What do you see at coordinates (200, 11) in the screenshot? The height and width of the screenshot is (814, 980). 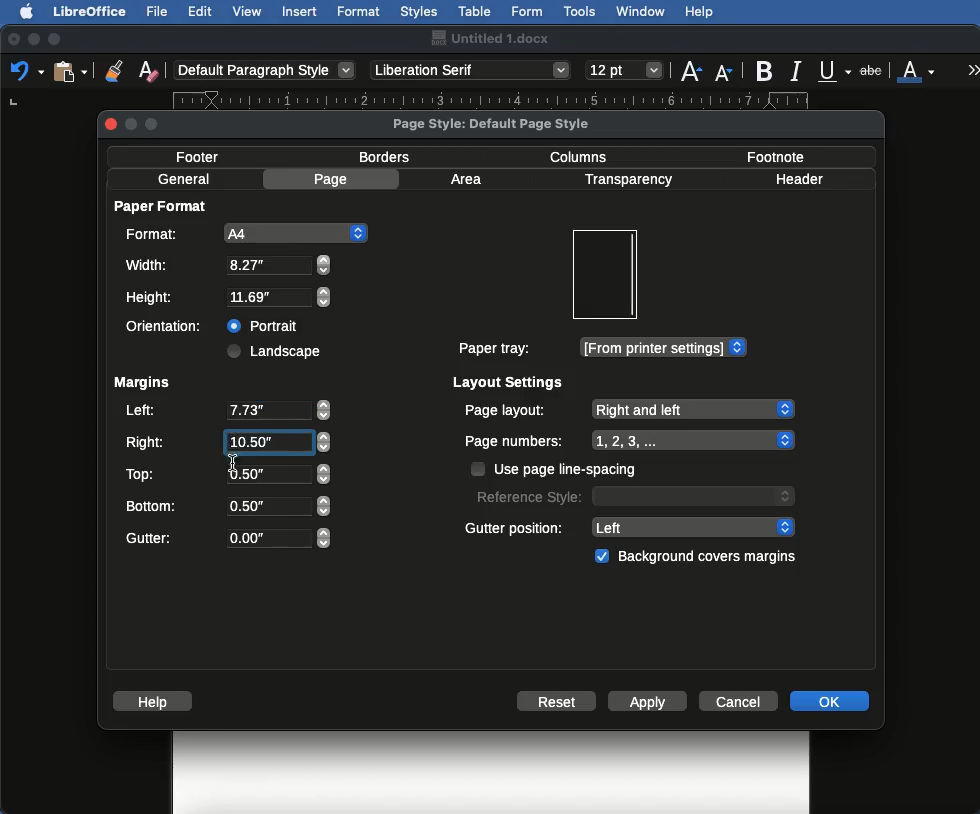 I see `Edit` at bounding box center [200, 11].